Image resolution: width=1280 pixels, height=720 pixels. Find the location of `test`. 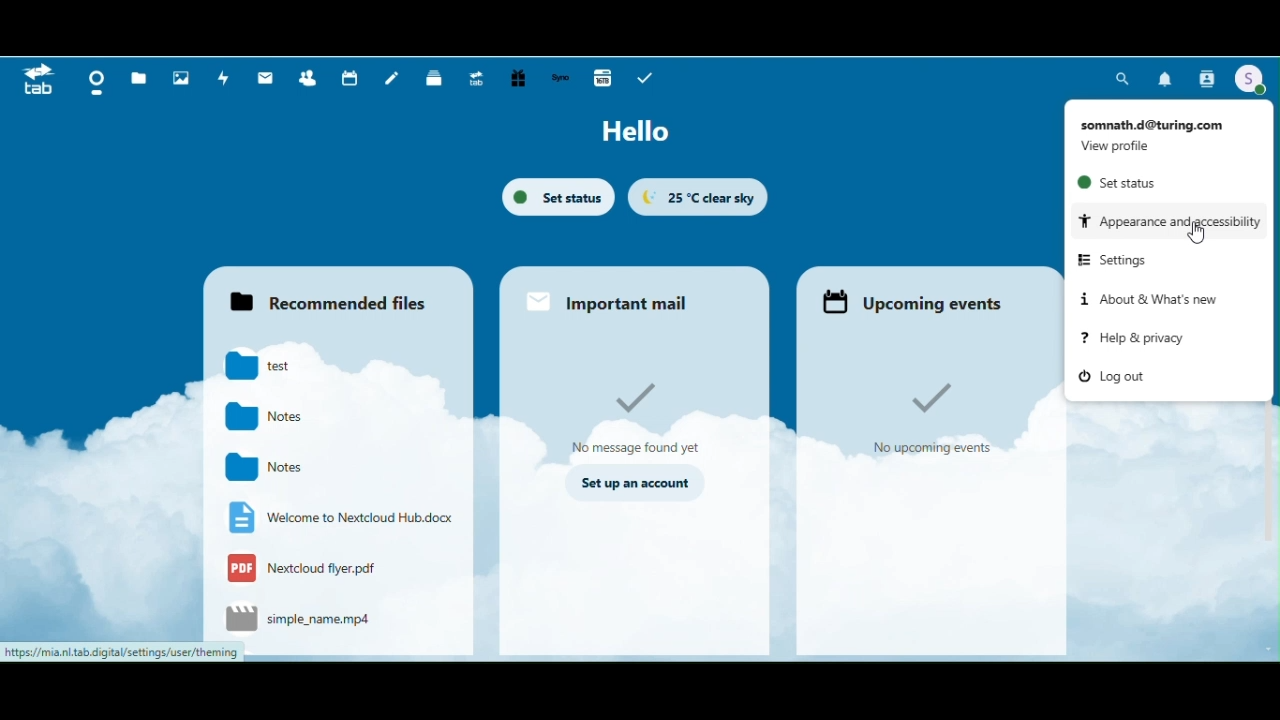

test is located at coordinates (276, 368).